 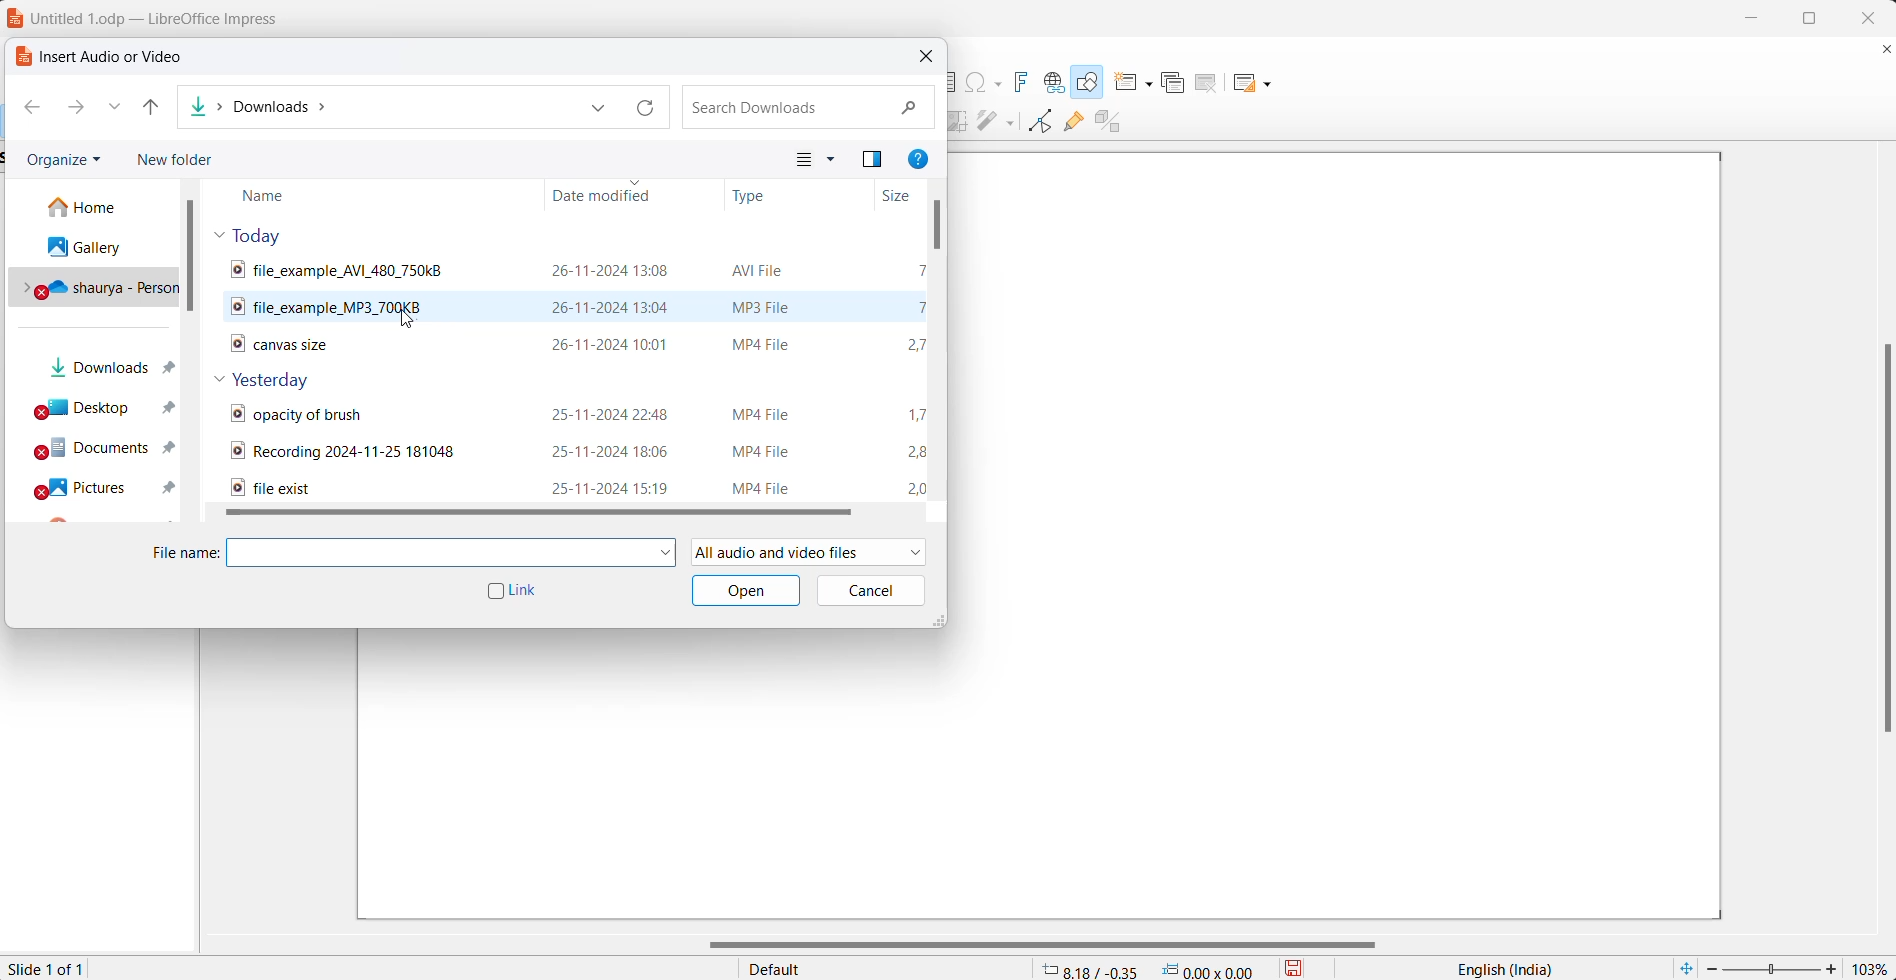 I want to click on cancel, so click(x=872, y=589).